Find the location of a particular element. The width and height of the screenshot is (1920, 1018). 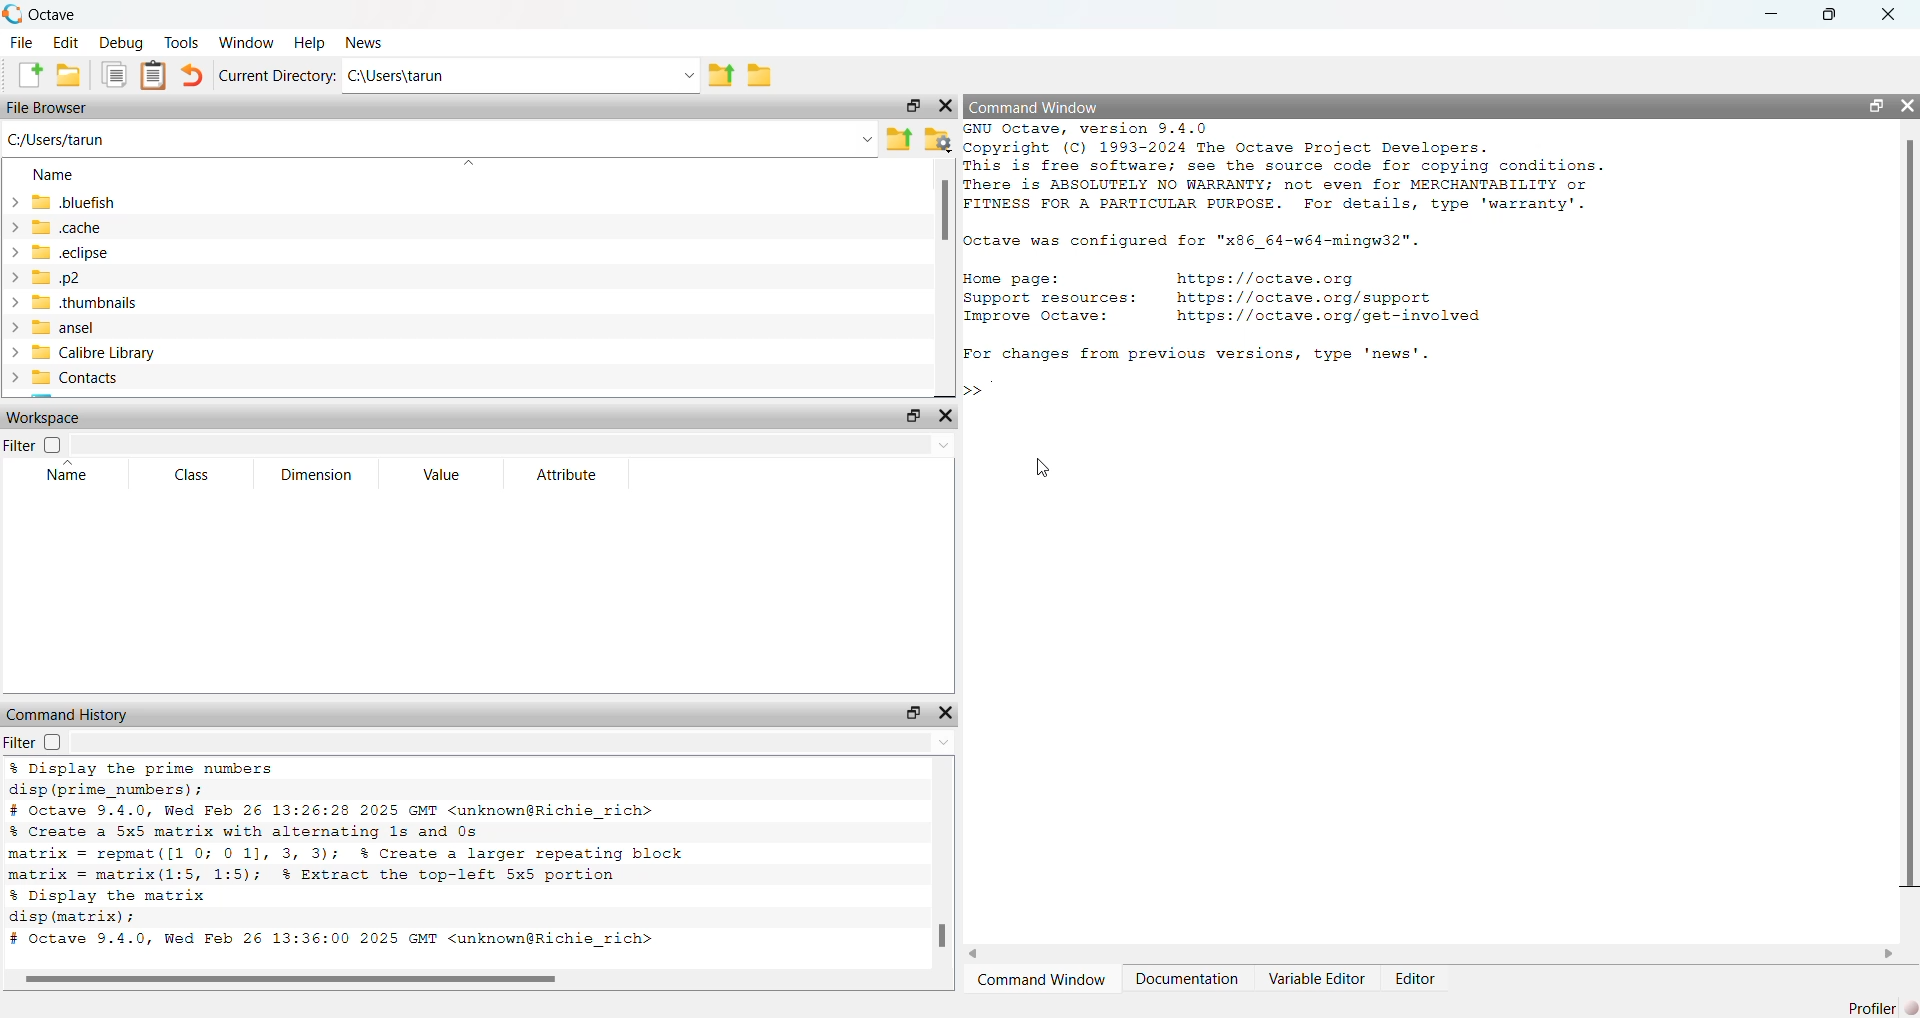

documentation is located at coordinates (1186, 980).